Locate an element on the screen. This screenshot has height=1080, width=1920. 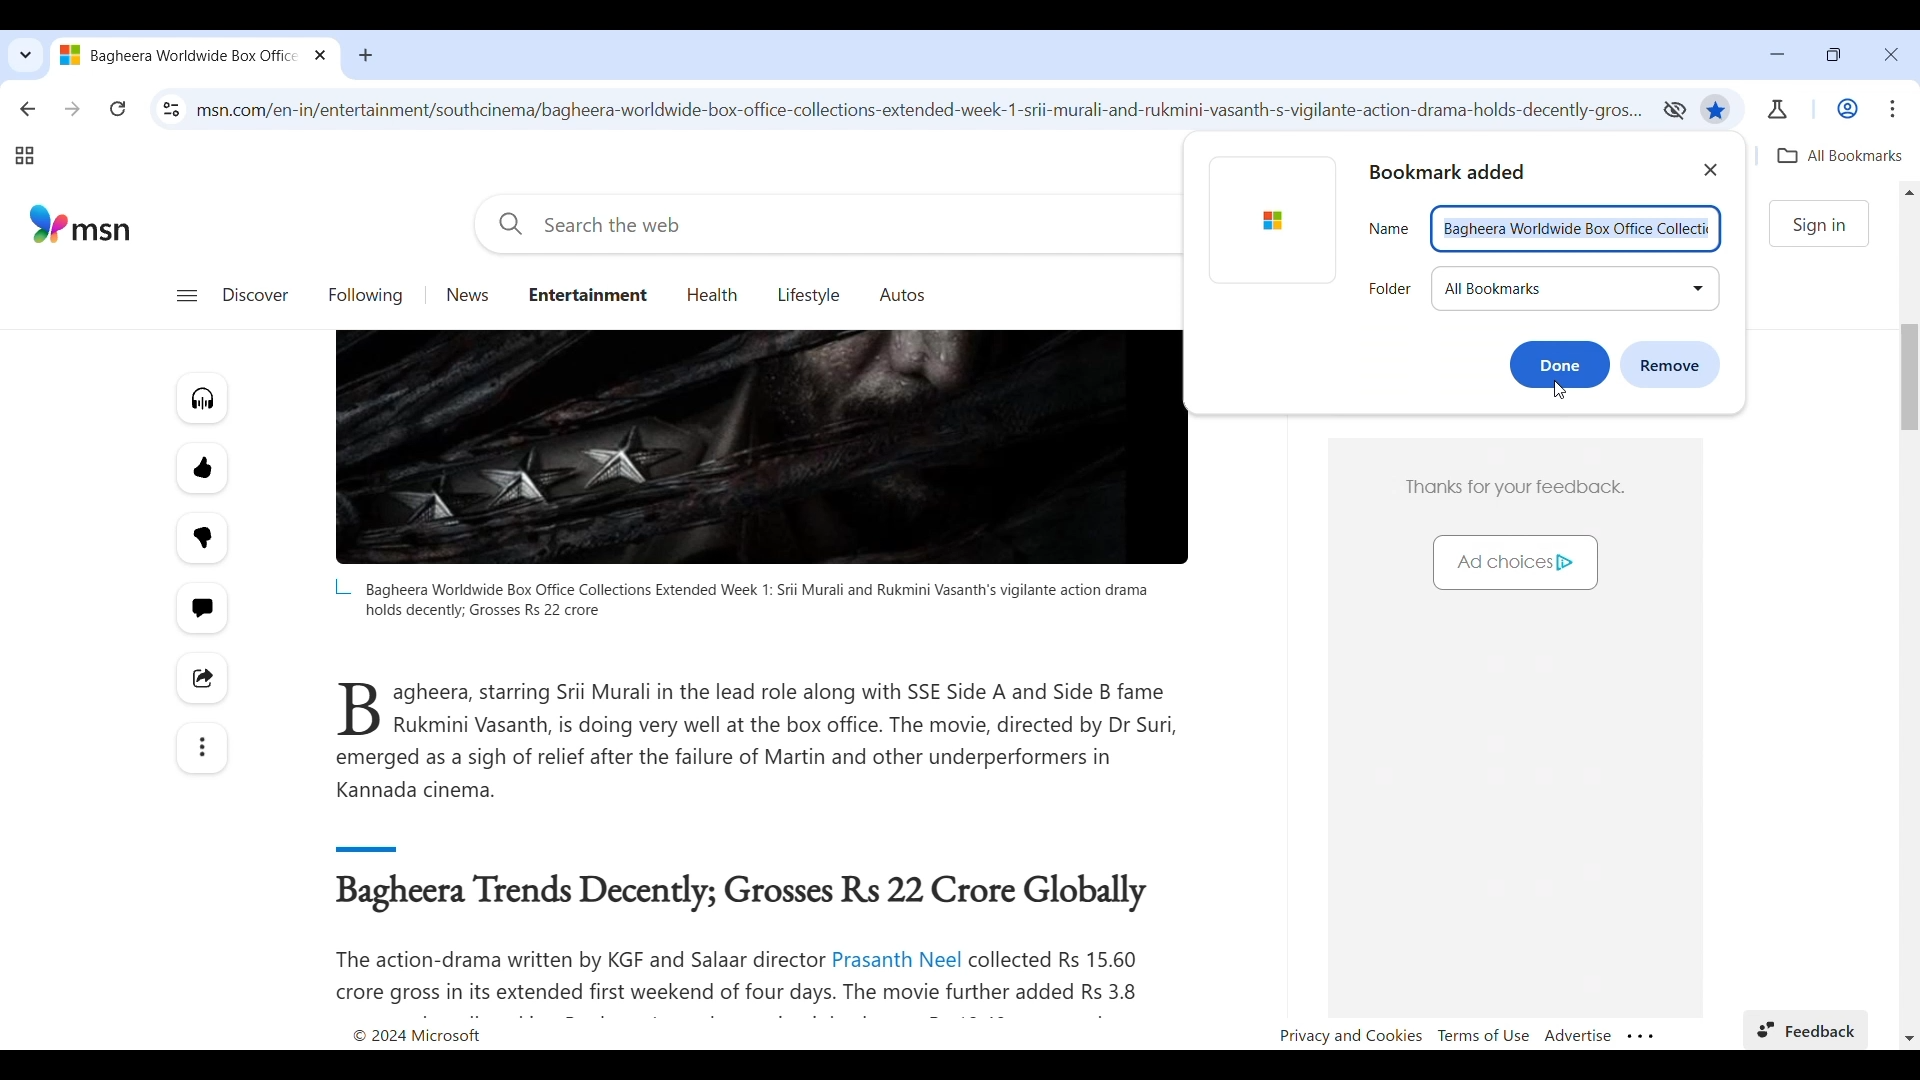
Folder is located at coordinates (1390, 291).